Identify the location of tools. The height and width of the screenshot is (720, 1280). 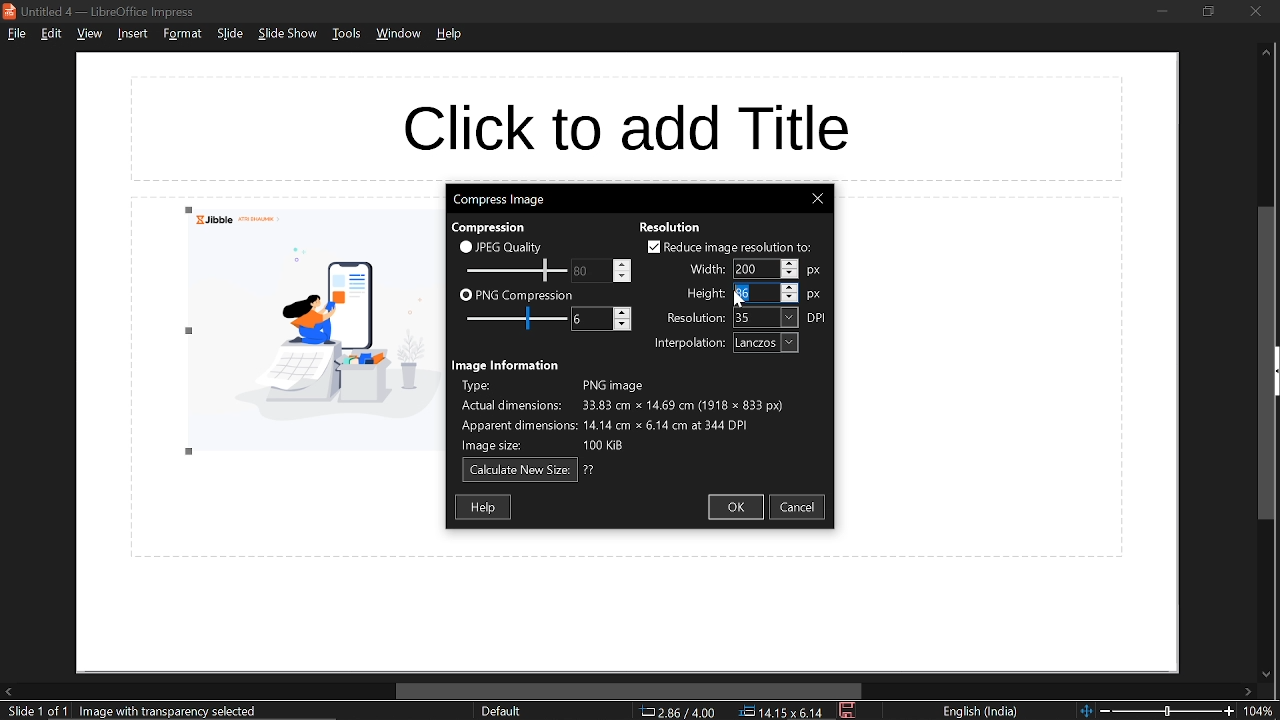
(346, 33).